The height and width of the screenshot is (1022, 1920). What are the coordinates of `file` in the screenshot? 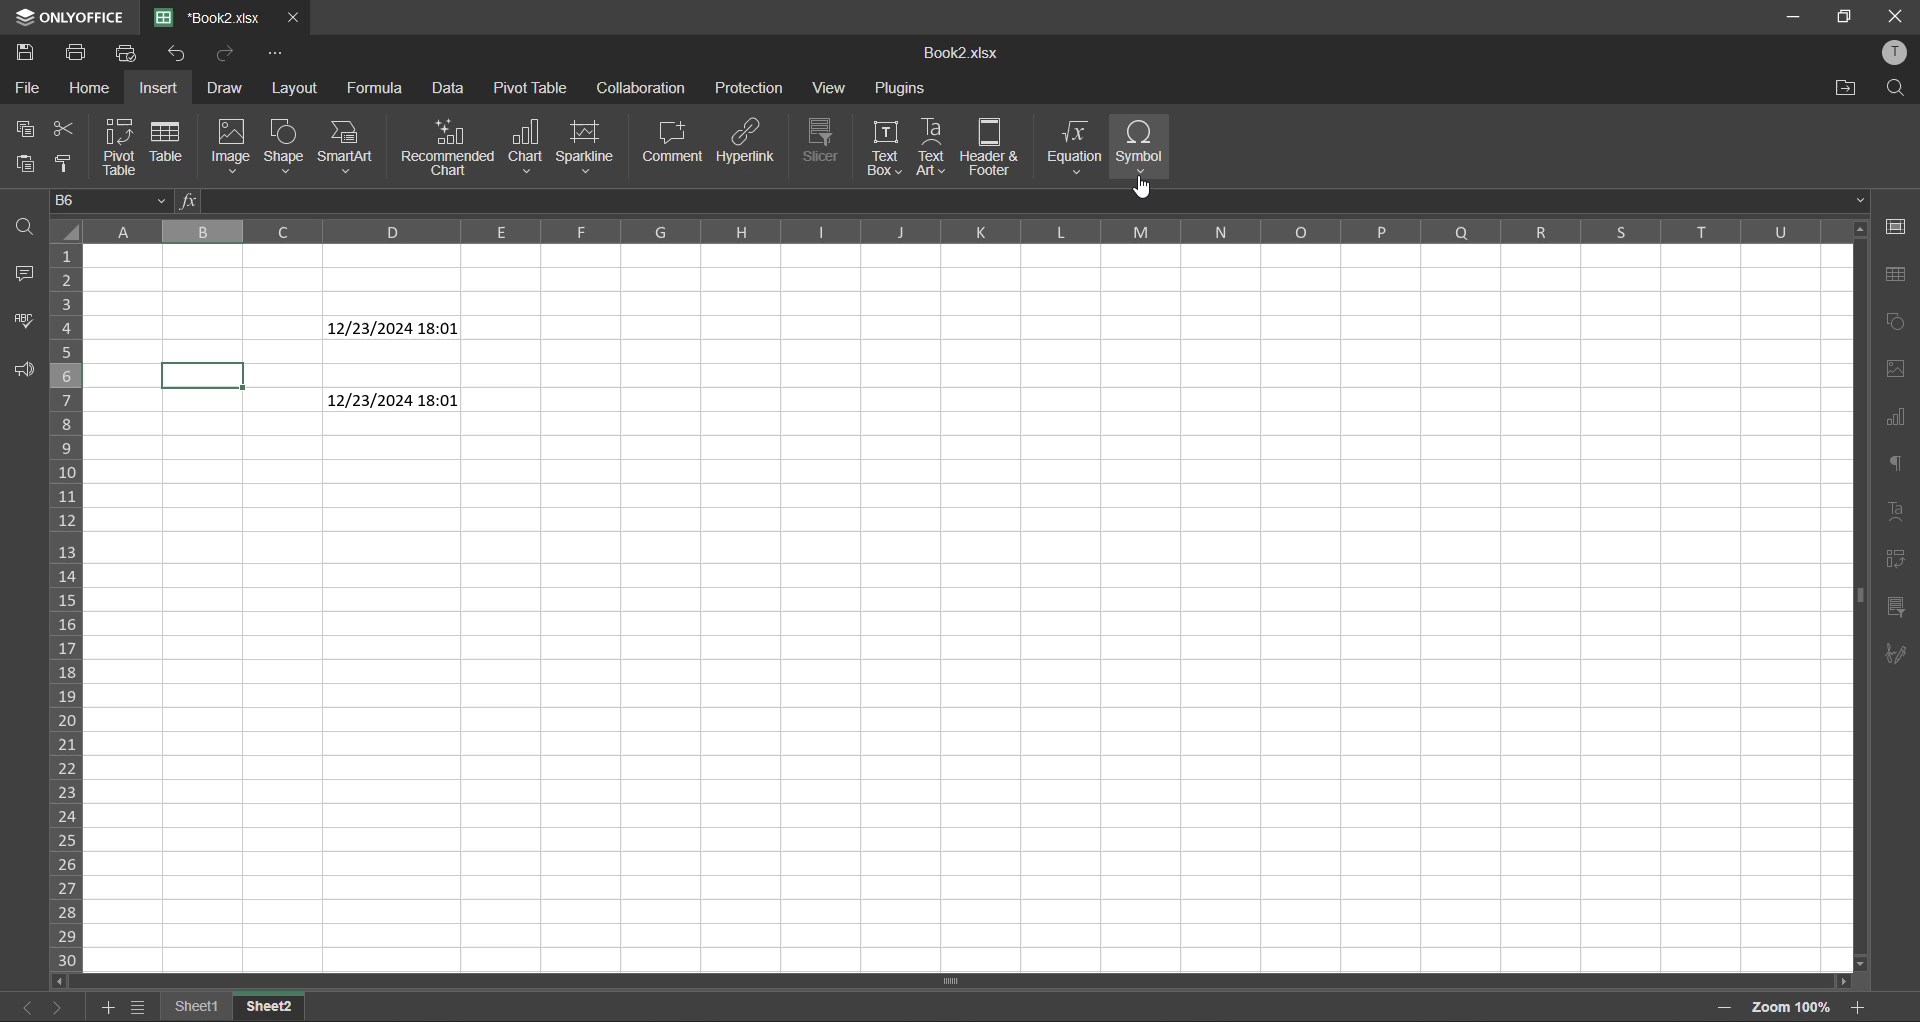 It's located at (24, 87).